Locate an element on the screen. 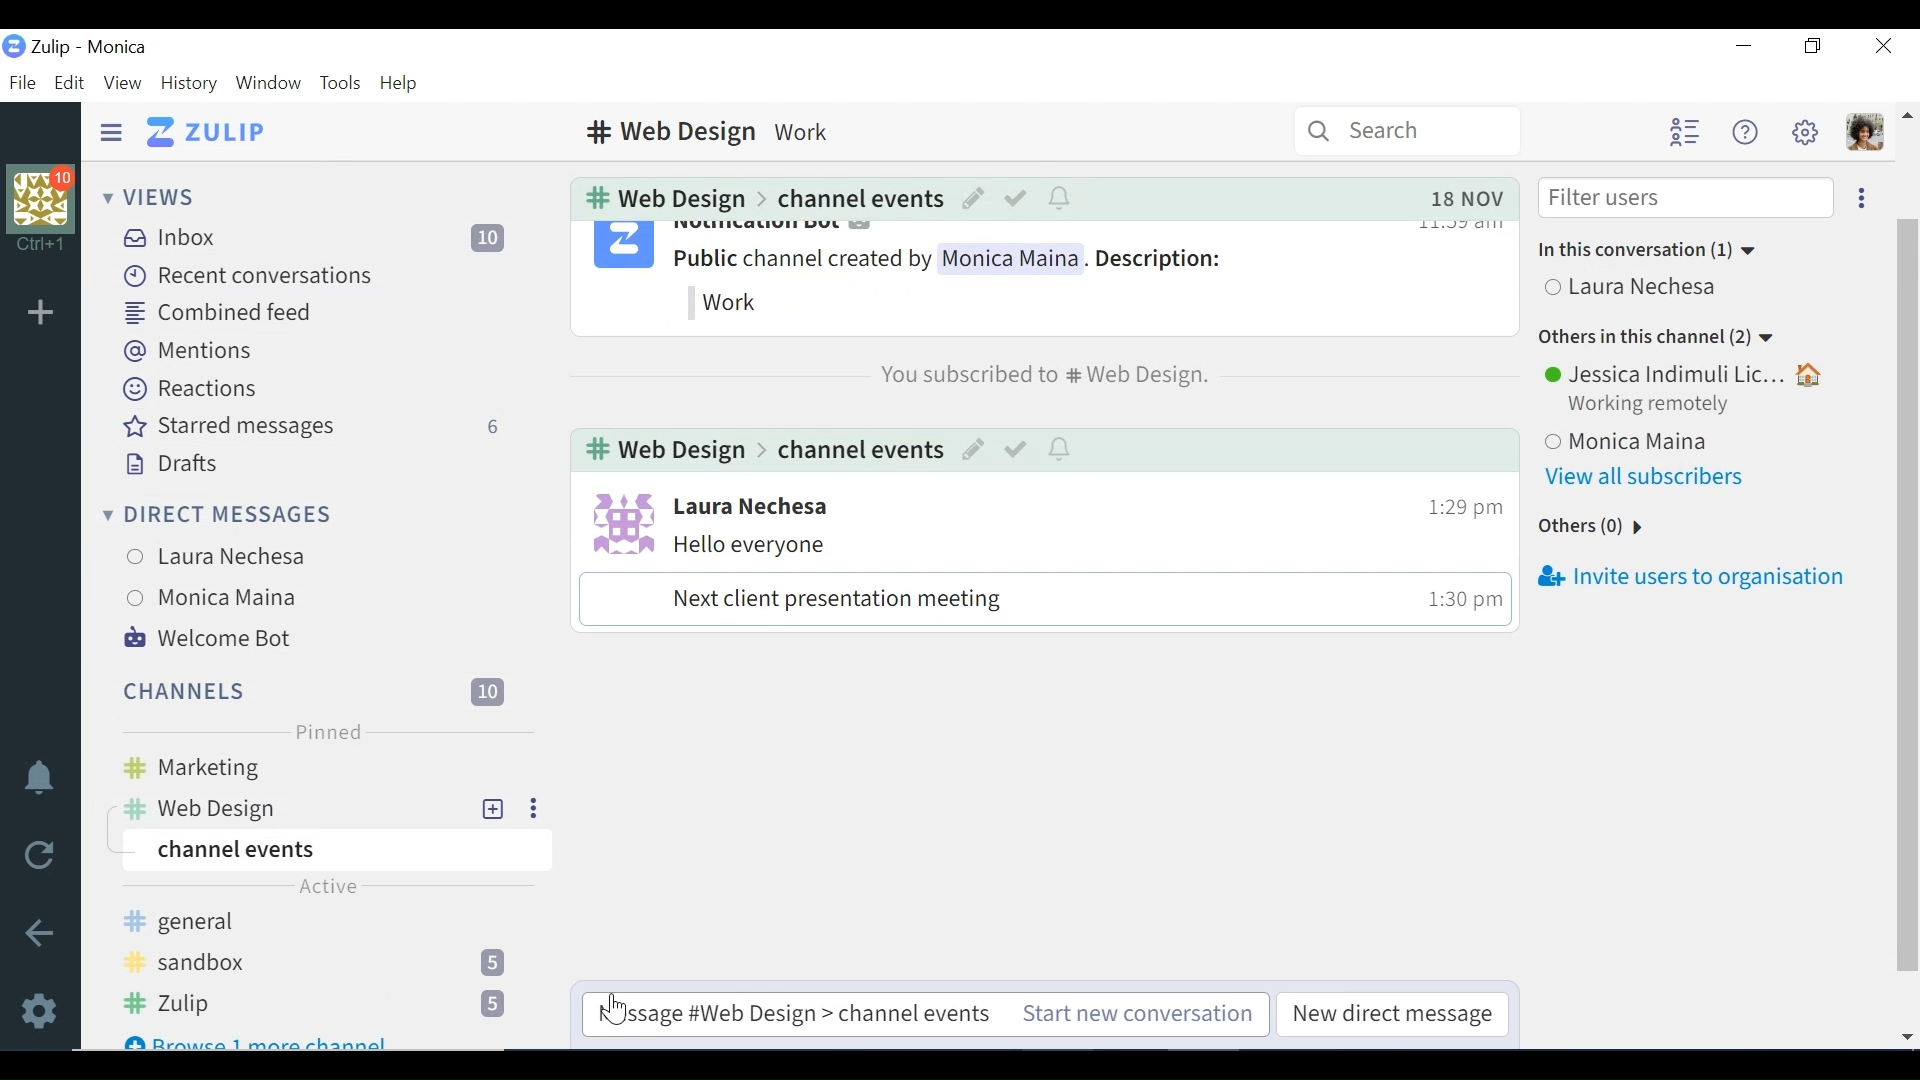 The width and height of the screenshot is (1920, 1080). Organisation profile is located at coordinates (44, 214).